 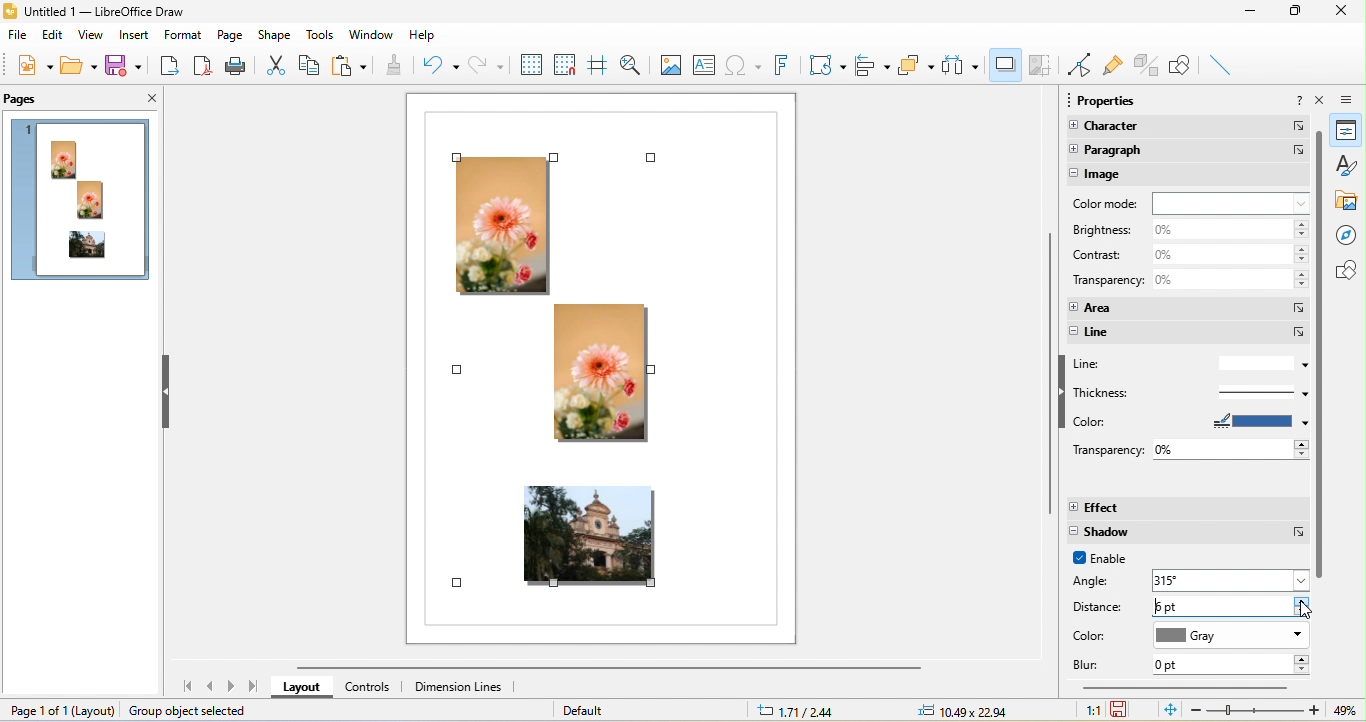 What do you see at coordinates (1186, 306) in the screenshot?
I see `area` at bounding box center [1186, 306].